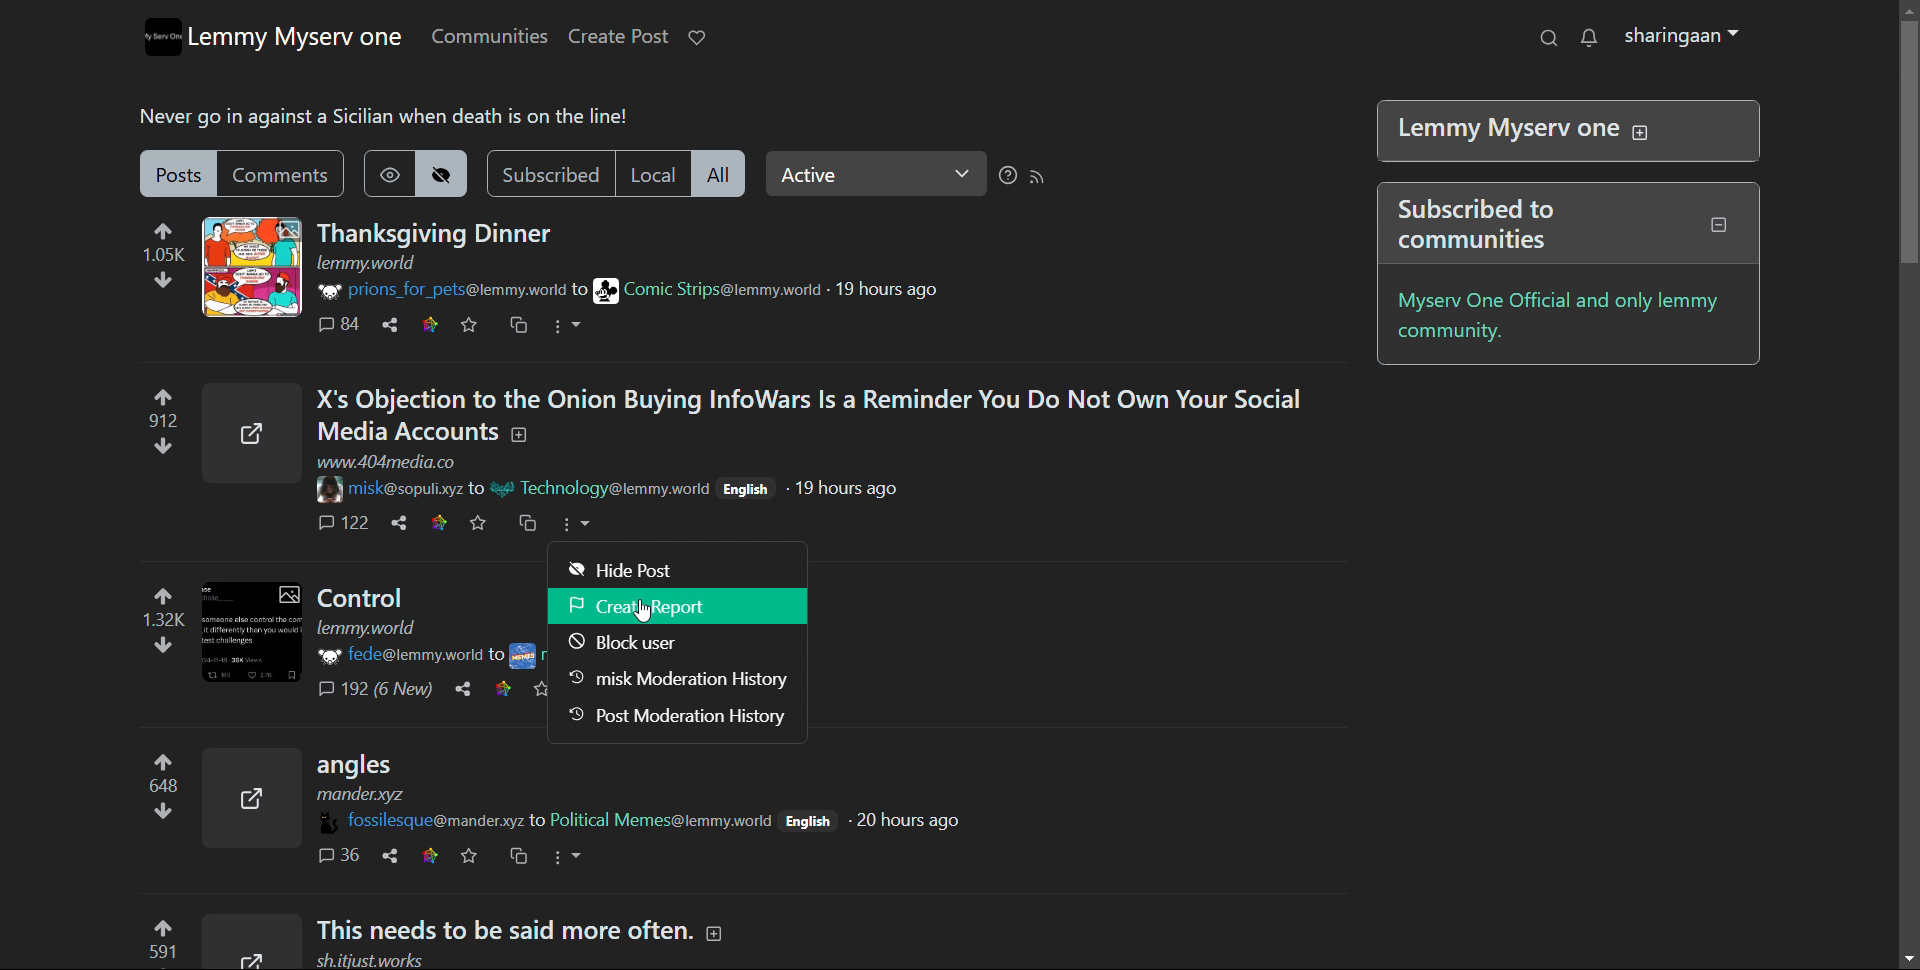  What do you see at coordinates (518, 326) in the screenshot?
I see `cross post` at bounding box center [518, 326].